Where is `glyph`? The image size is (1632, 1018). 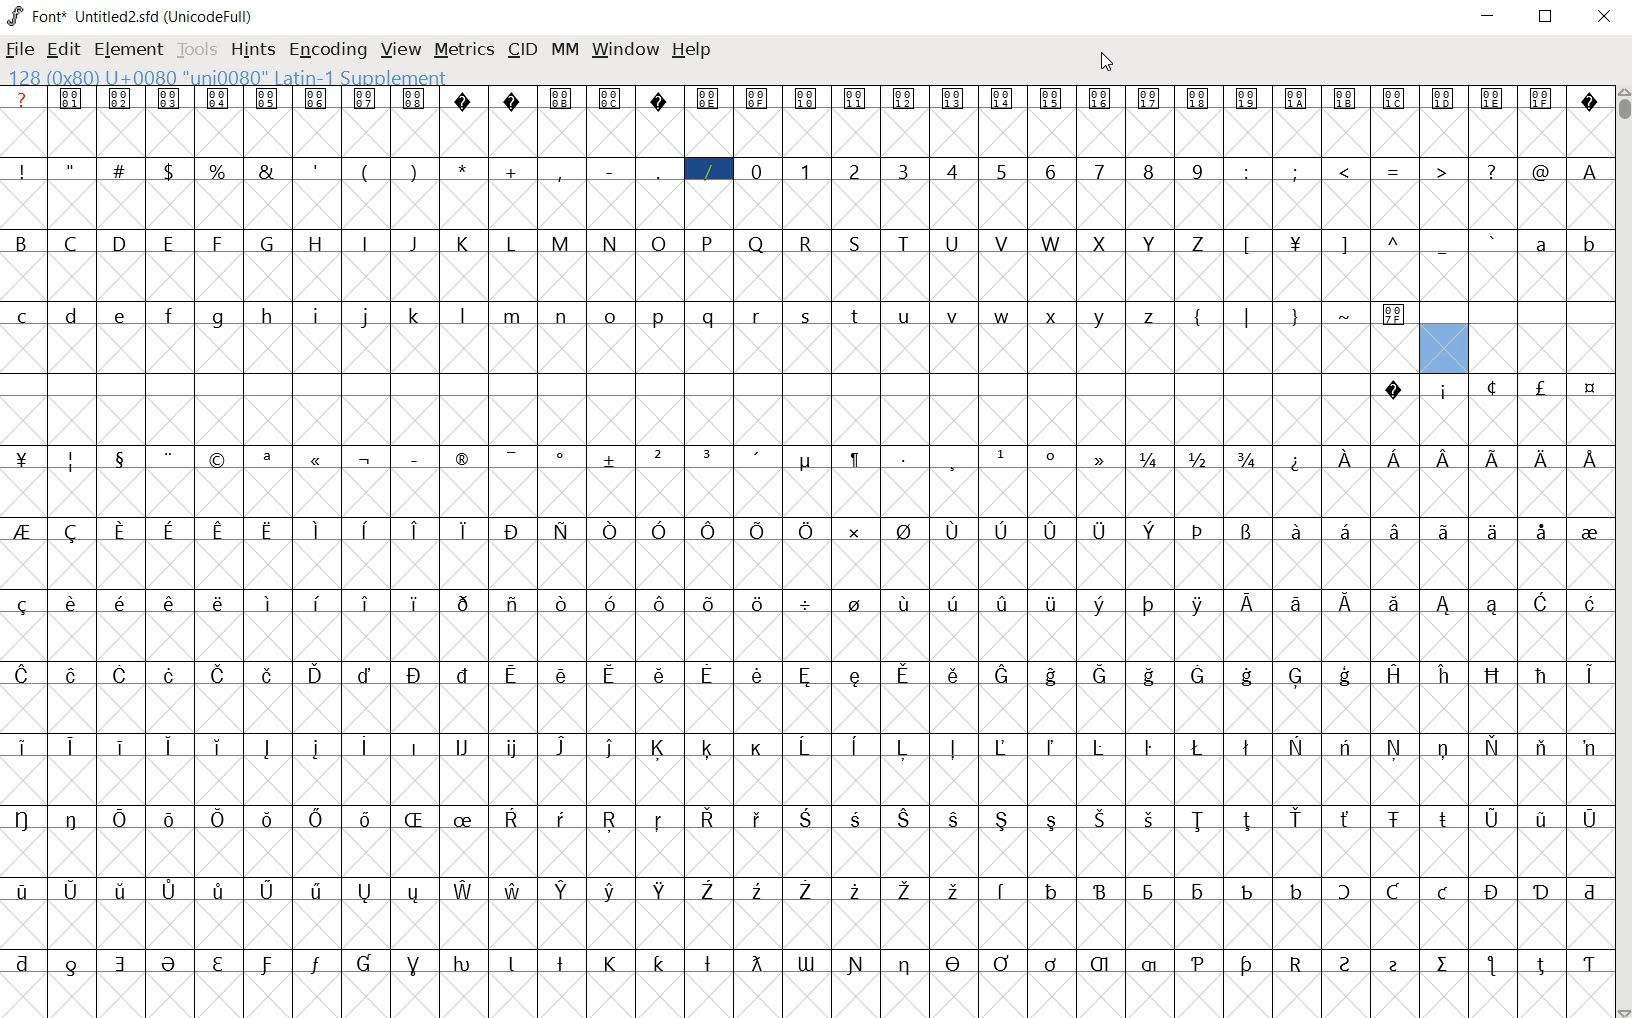 glyph is located at coordinates (1393, 390).